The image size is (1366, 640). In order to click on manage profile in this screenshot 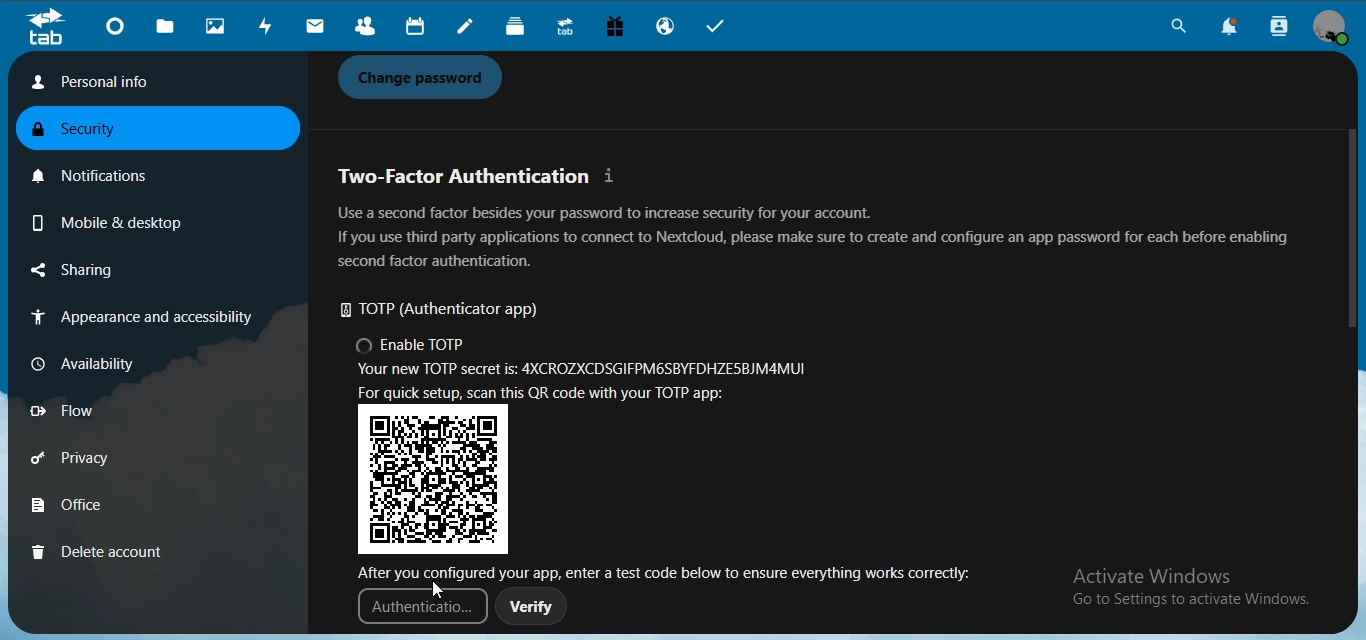, I will do `click(1332, 28)`.